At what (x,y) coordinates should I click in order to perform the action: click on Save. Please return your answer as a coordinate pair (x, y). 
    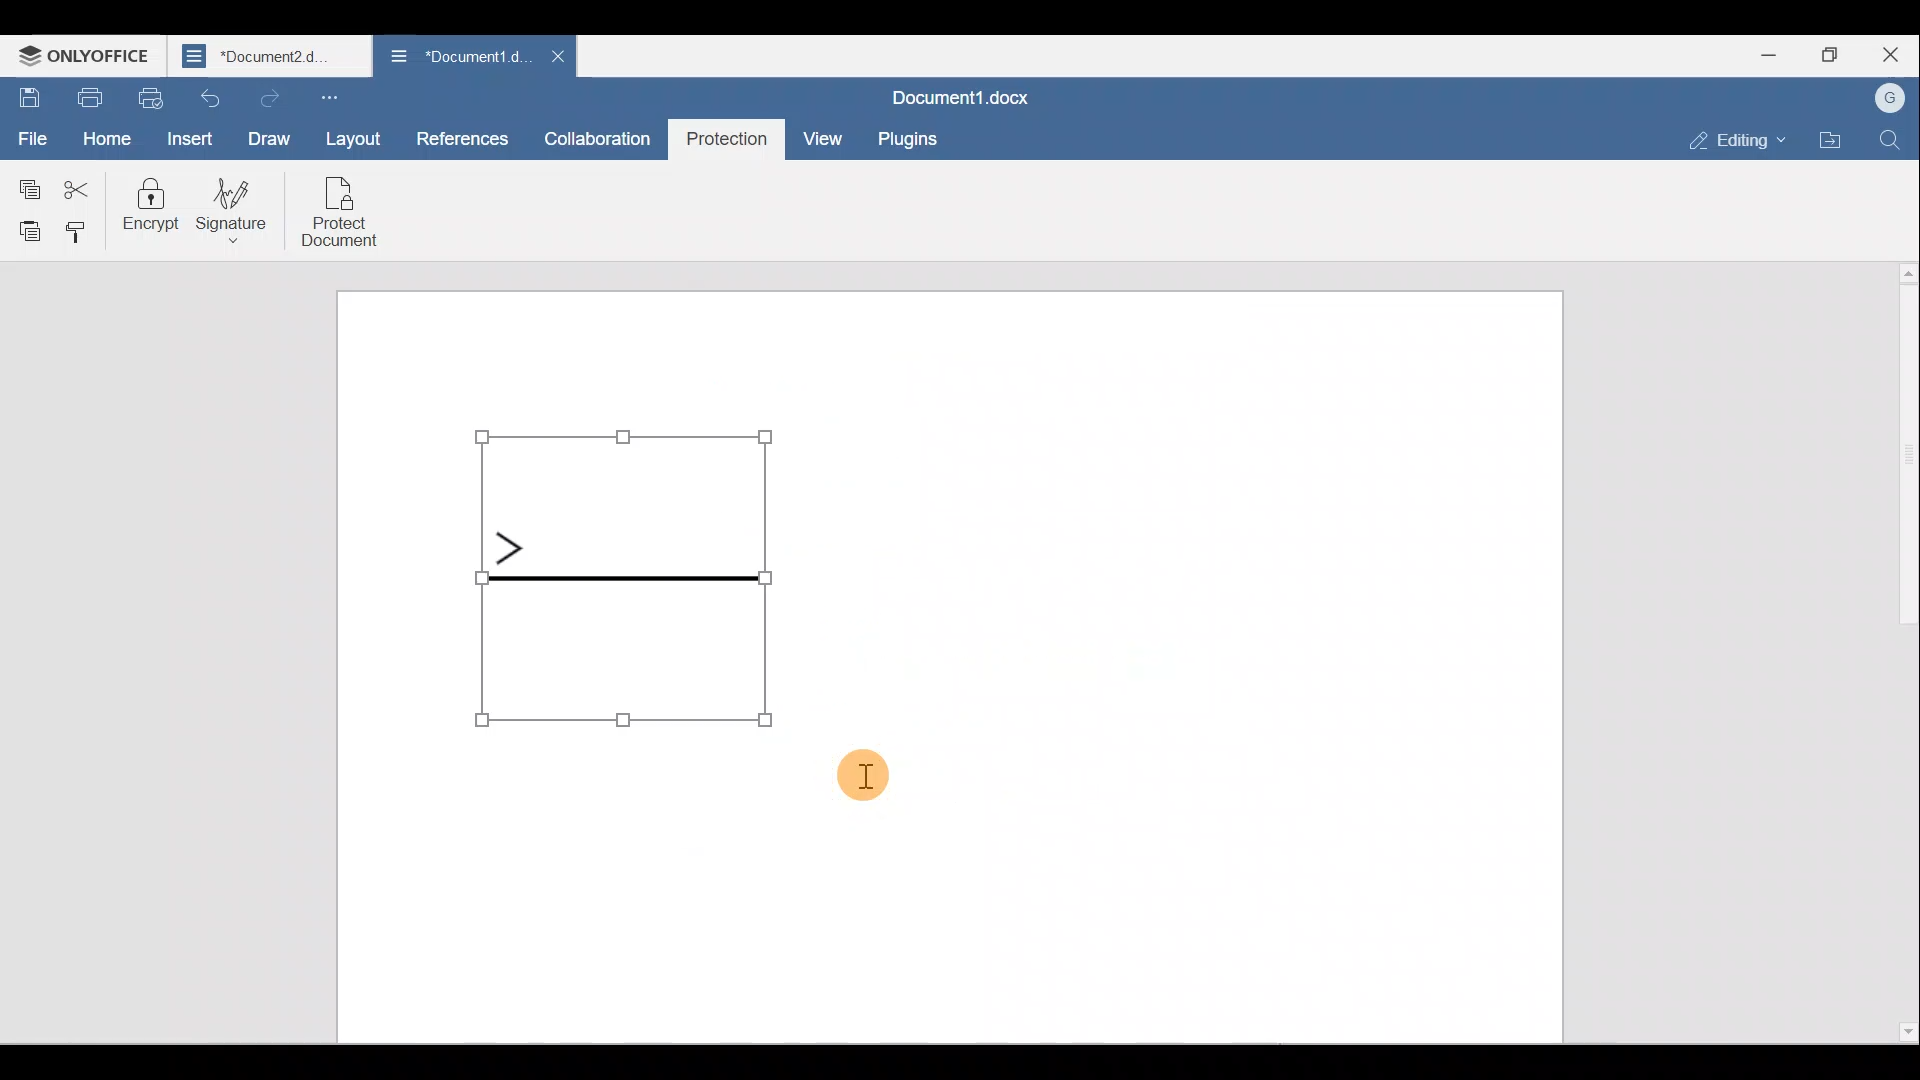
    Looking at the image, I should click on (28, 96).